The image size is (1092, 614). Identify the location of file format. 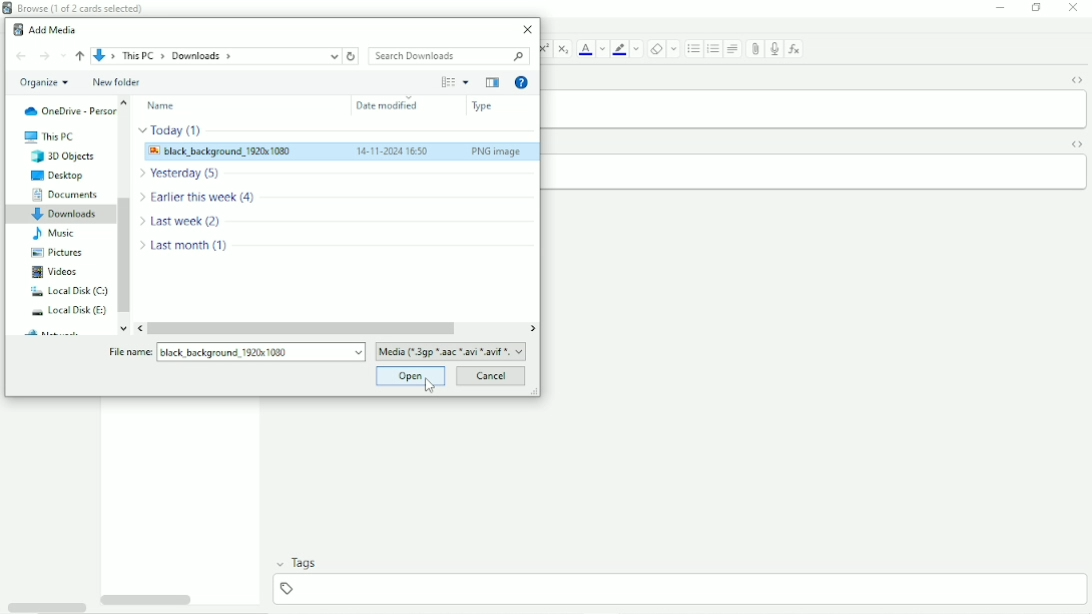
(453, 352).